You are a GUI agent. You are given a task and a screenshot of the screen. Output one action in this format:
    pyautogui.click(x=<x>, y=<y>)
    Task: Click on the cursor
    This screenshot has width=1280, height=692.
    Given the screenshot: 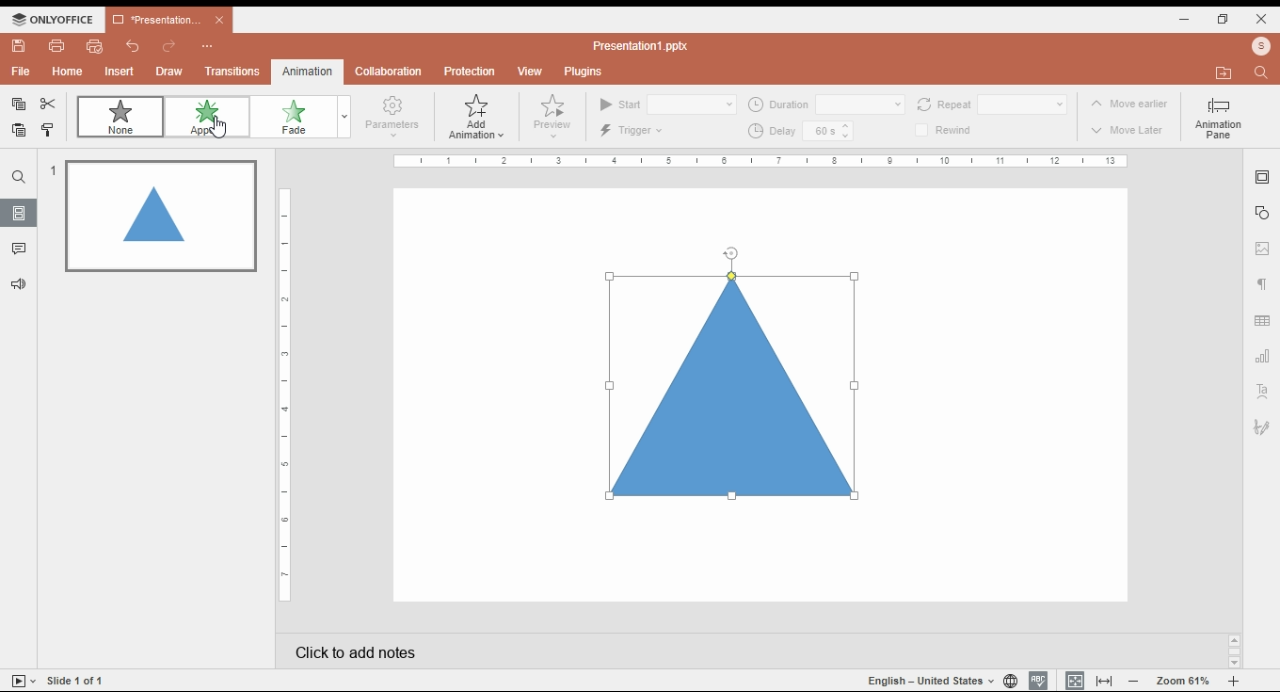 What is the action you would take?
    pyautogui.click(x=215, y=131)
    